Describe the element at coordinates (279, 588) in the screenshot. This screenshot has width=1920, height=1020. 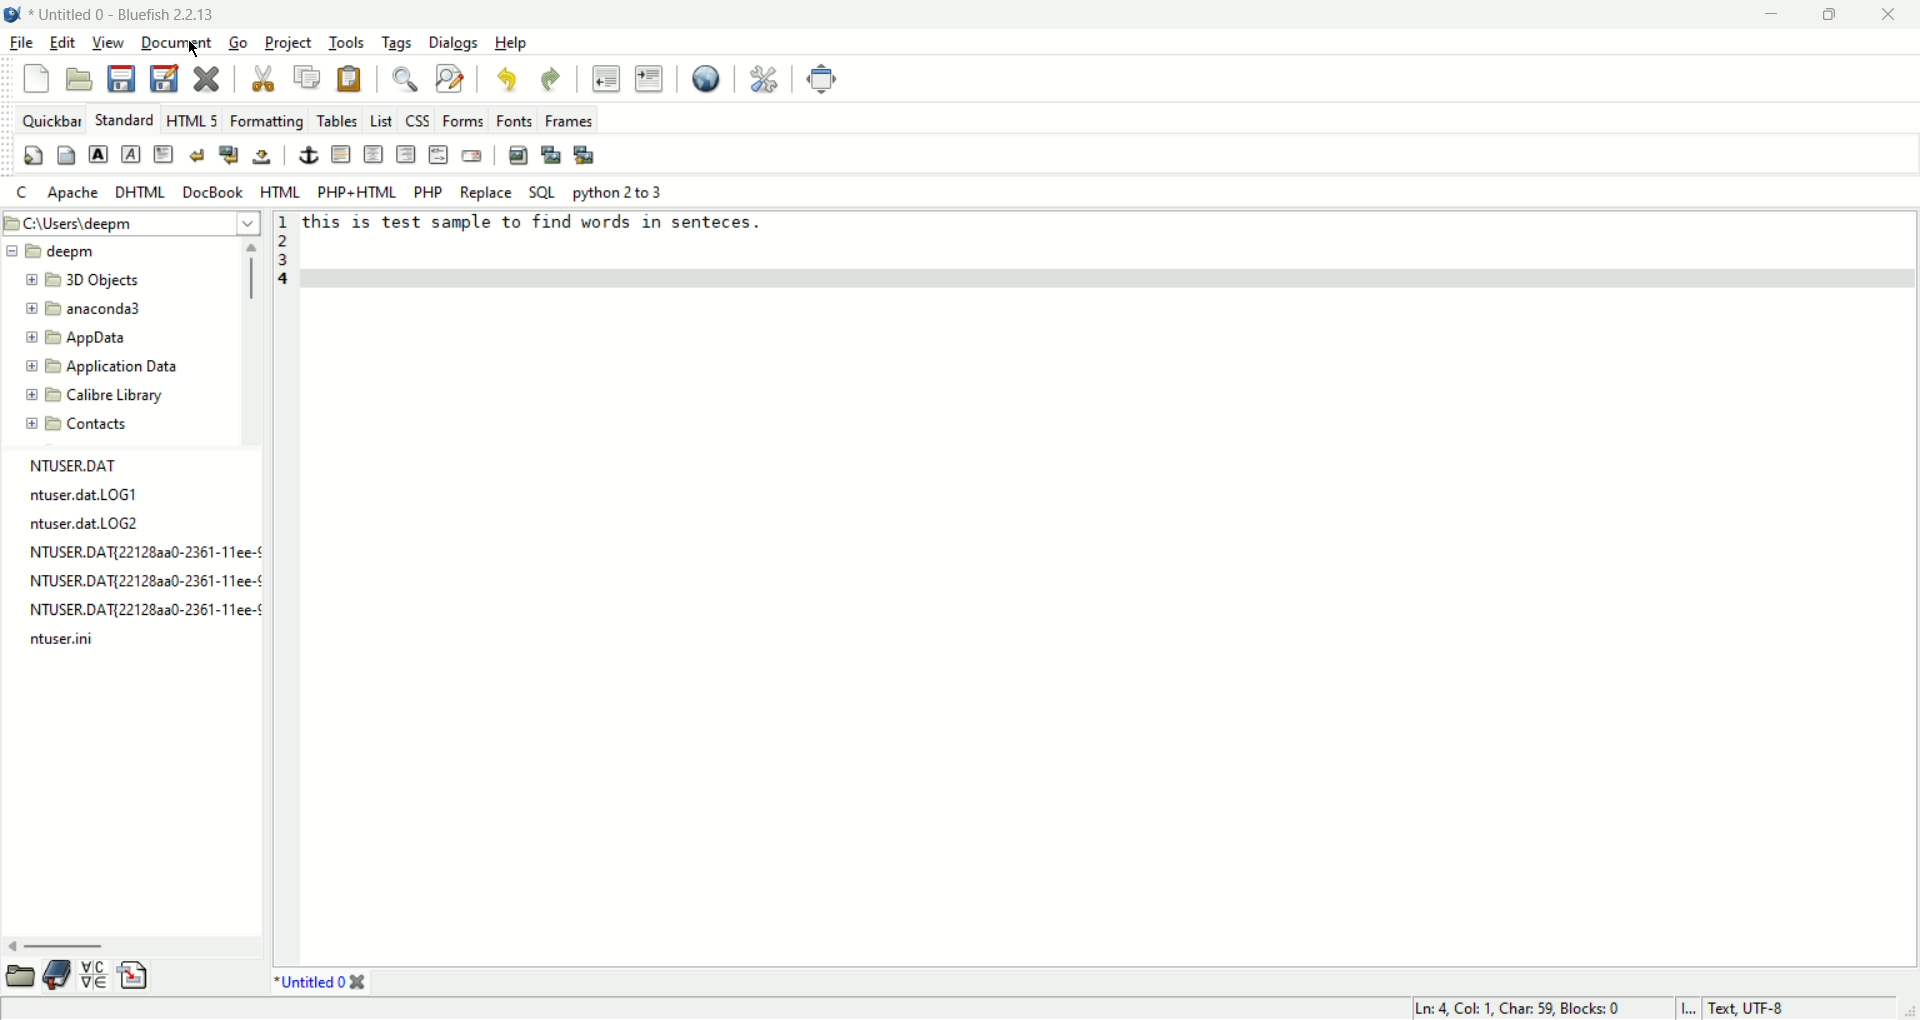
I see `line number` at that location.